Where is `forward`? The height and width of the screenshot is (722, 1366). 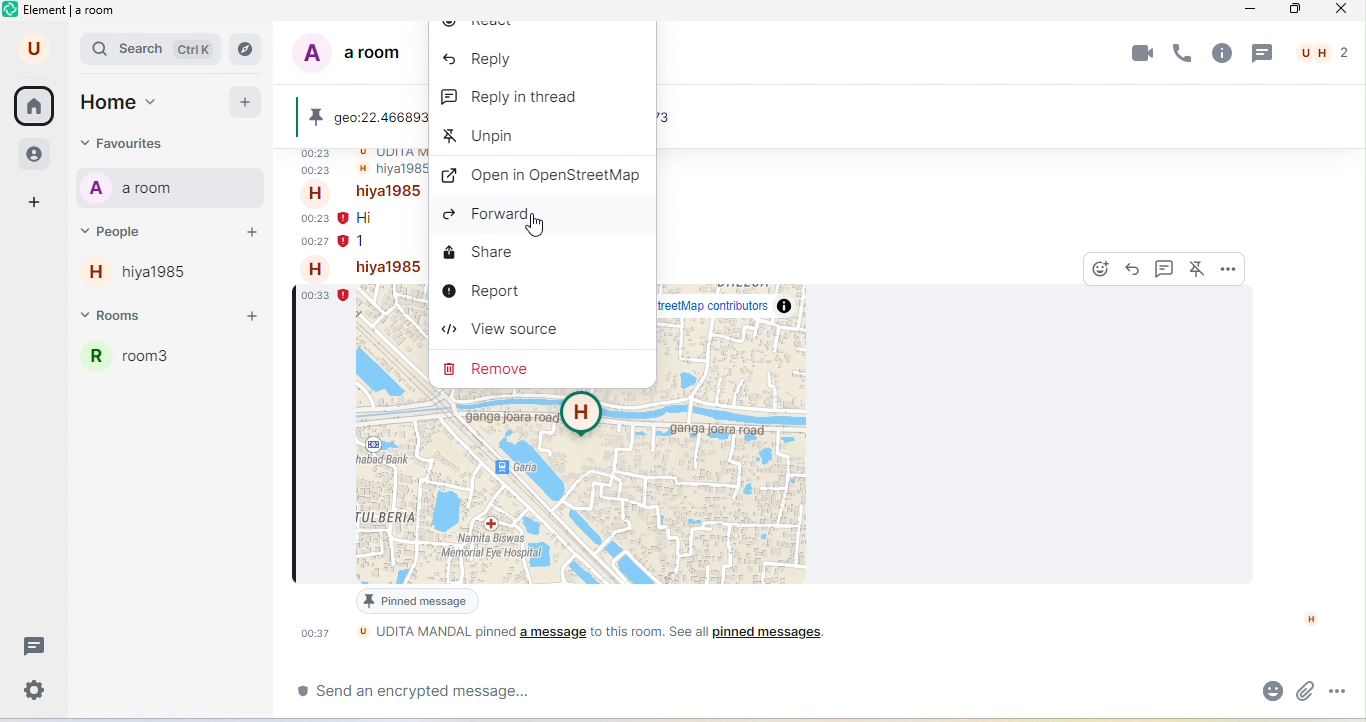
forward is located at coordinates (501, 216).